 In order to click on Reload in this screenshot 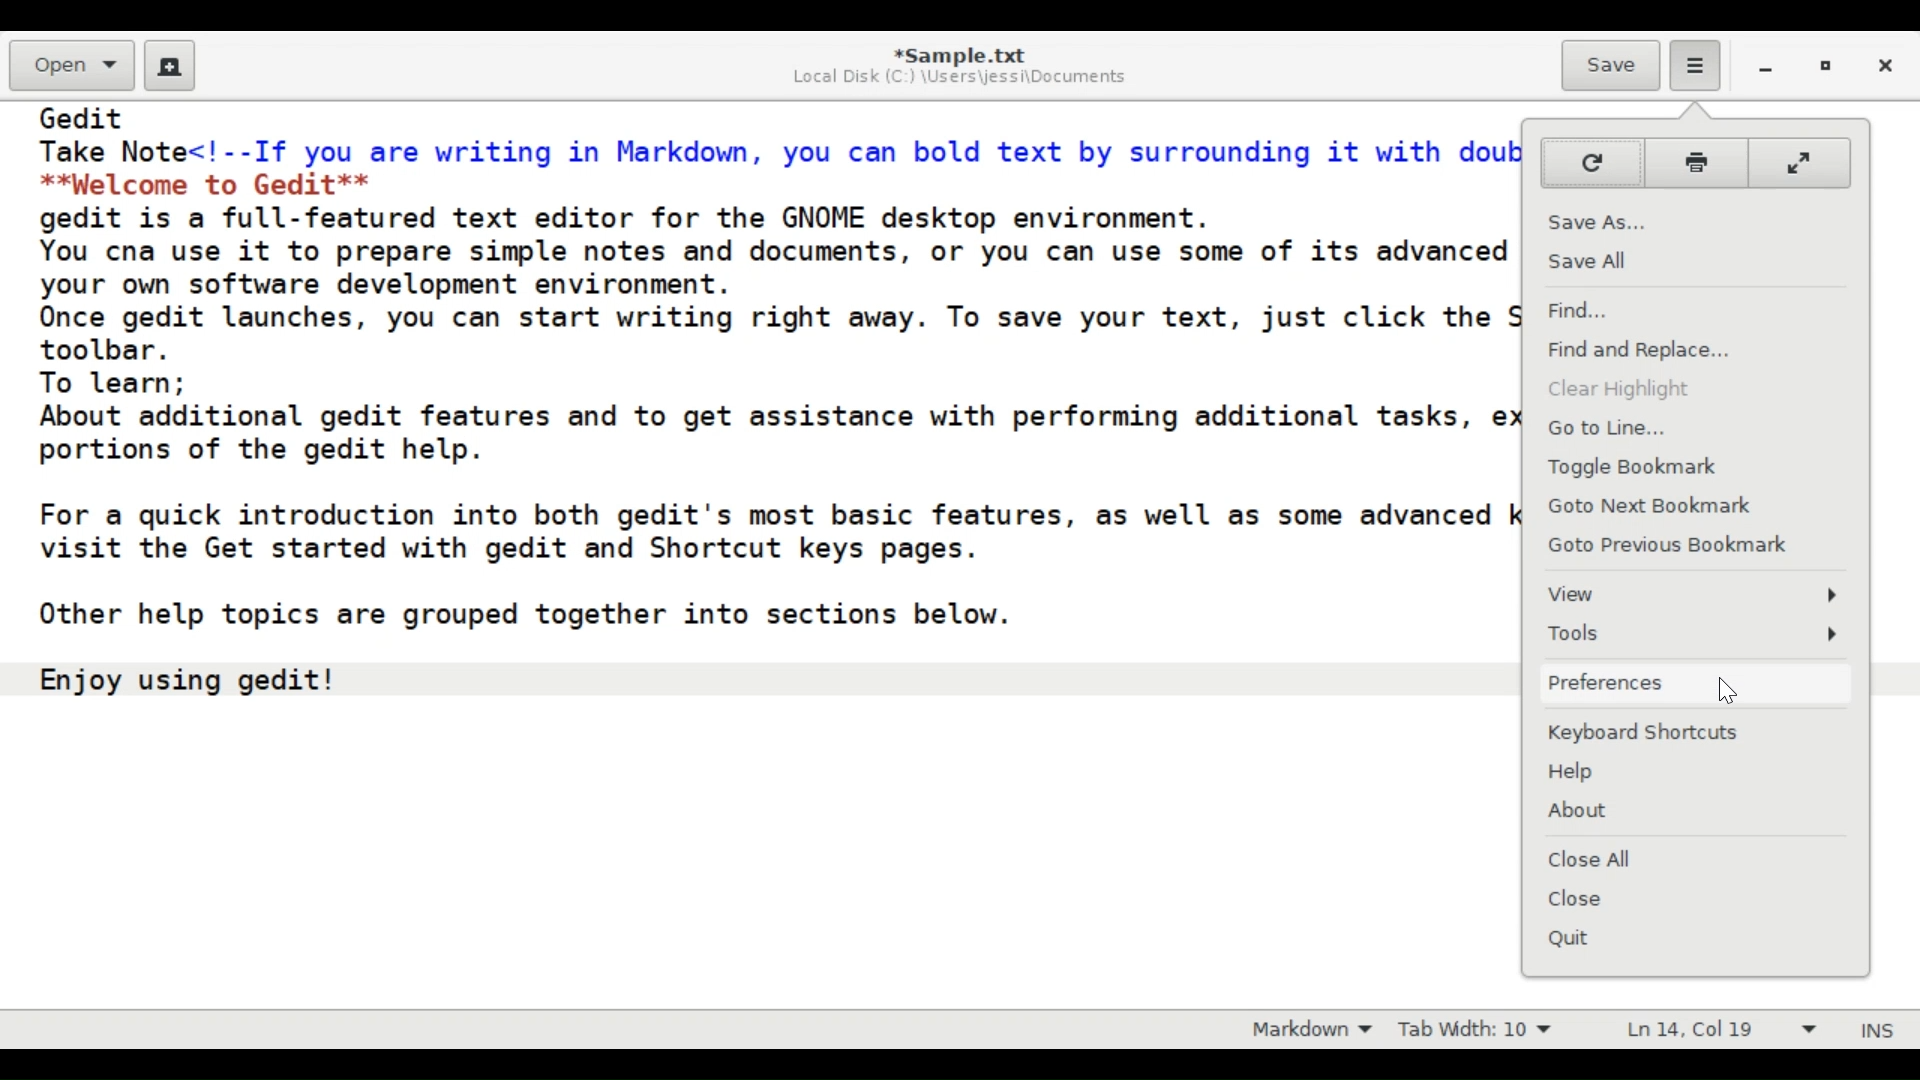, I will do `click(1589, 161)`.